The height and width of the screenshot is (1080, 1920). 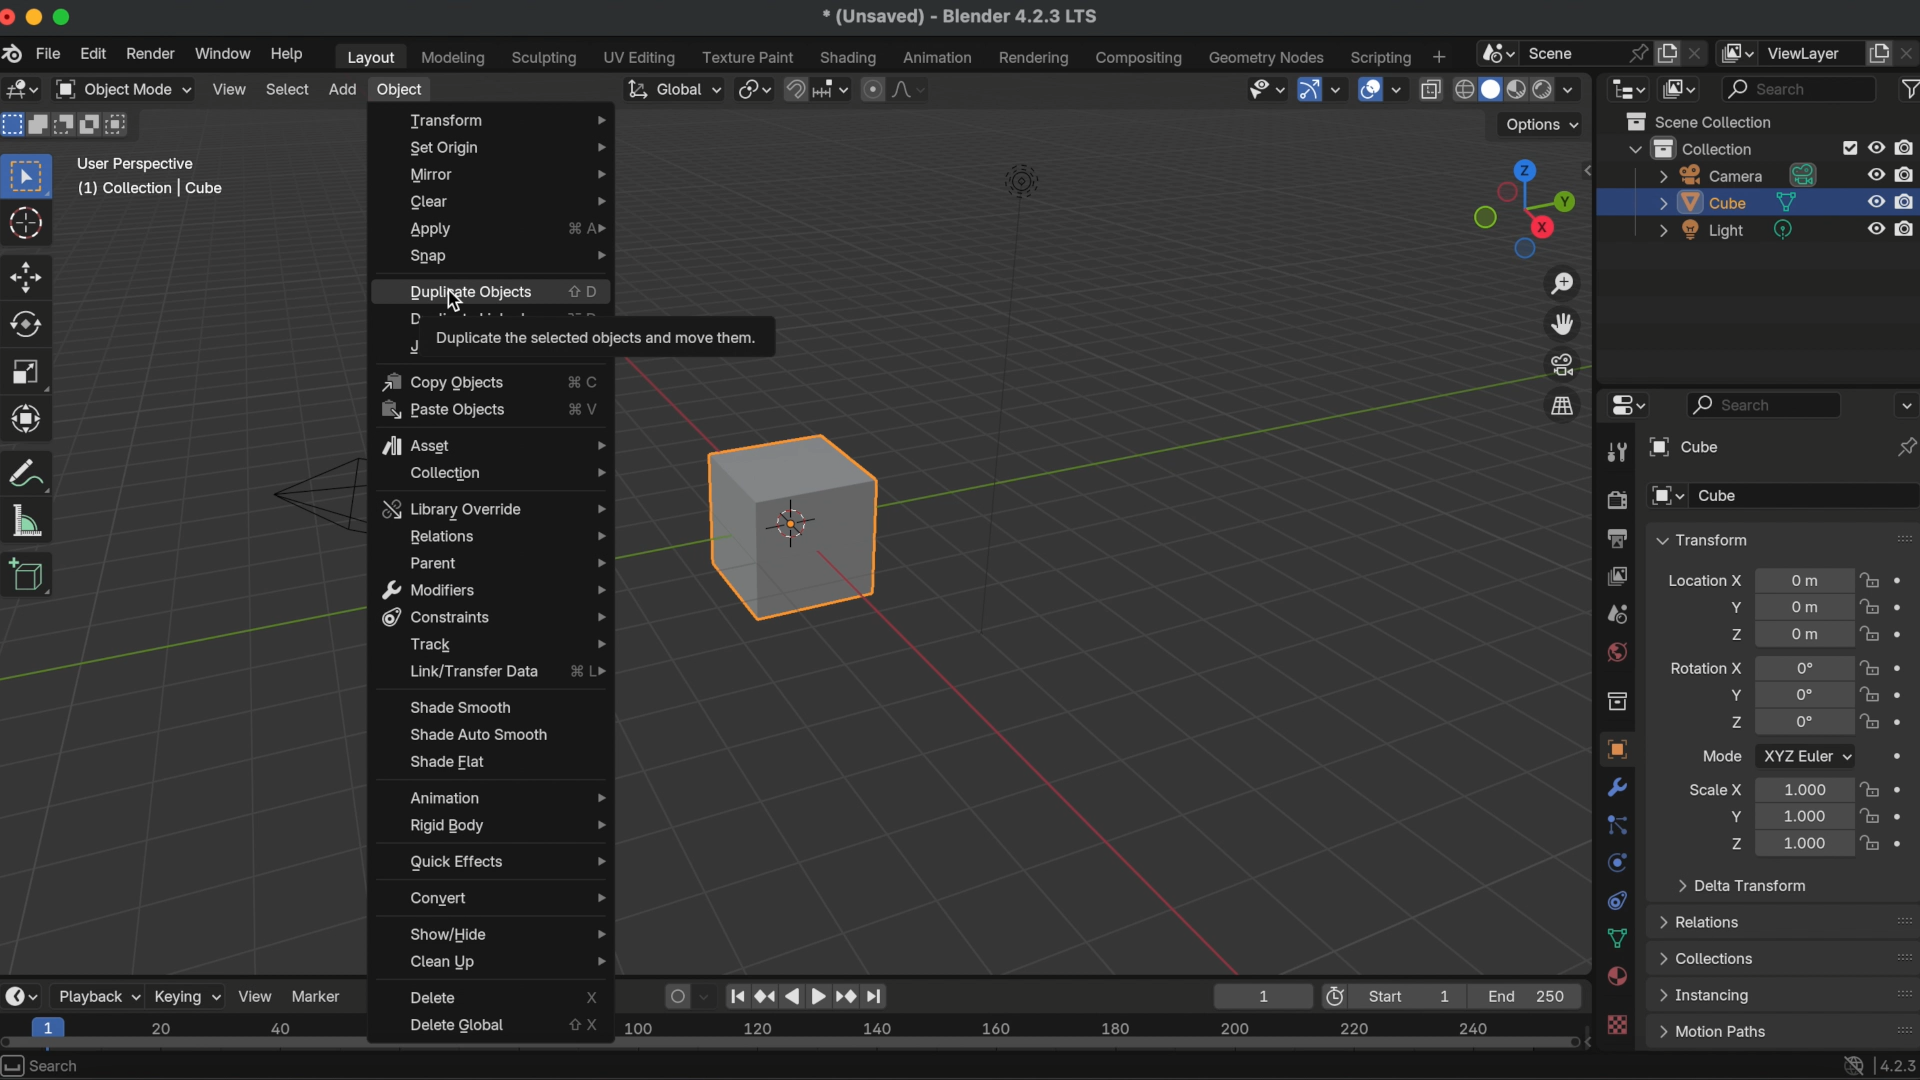 I want to click on rotation Z, so click(x=1735, y=725).